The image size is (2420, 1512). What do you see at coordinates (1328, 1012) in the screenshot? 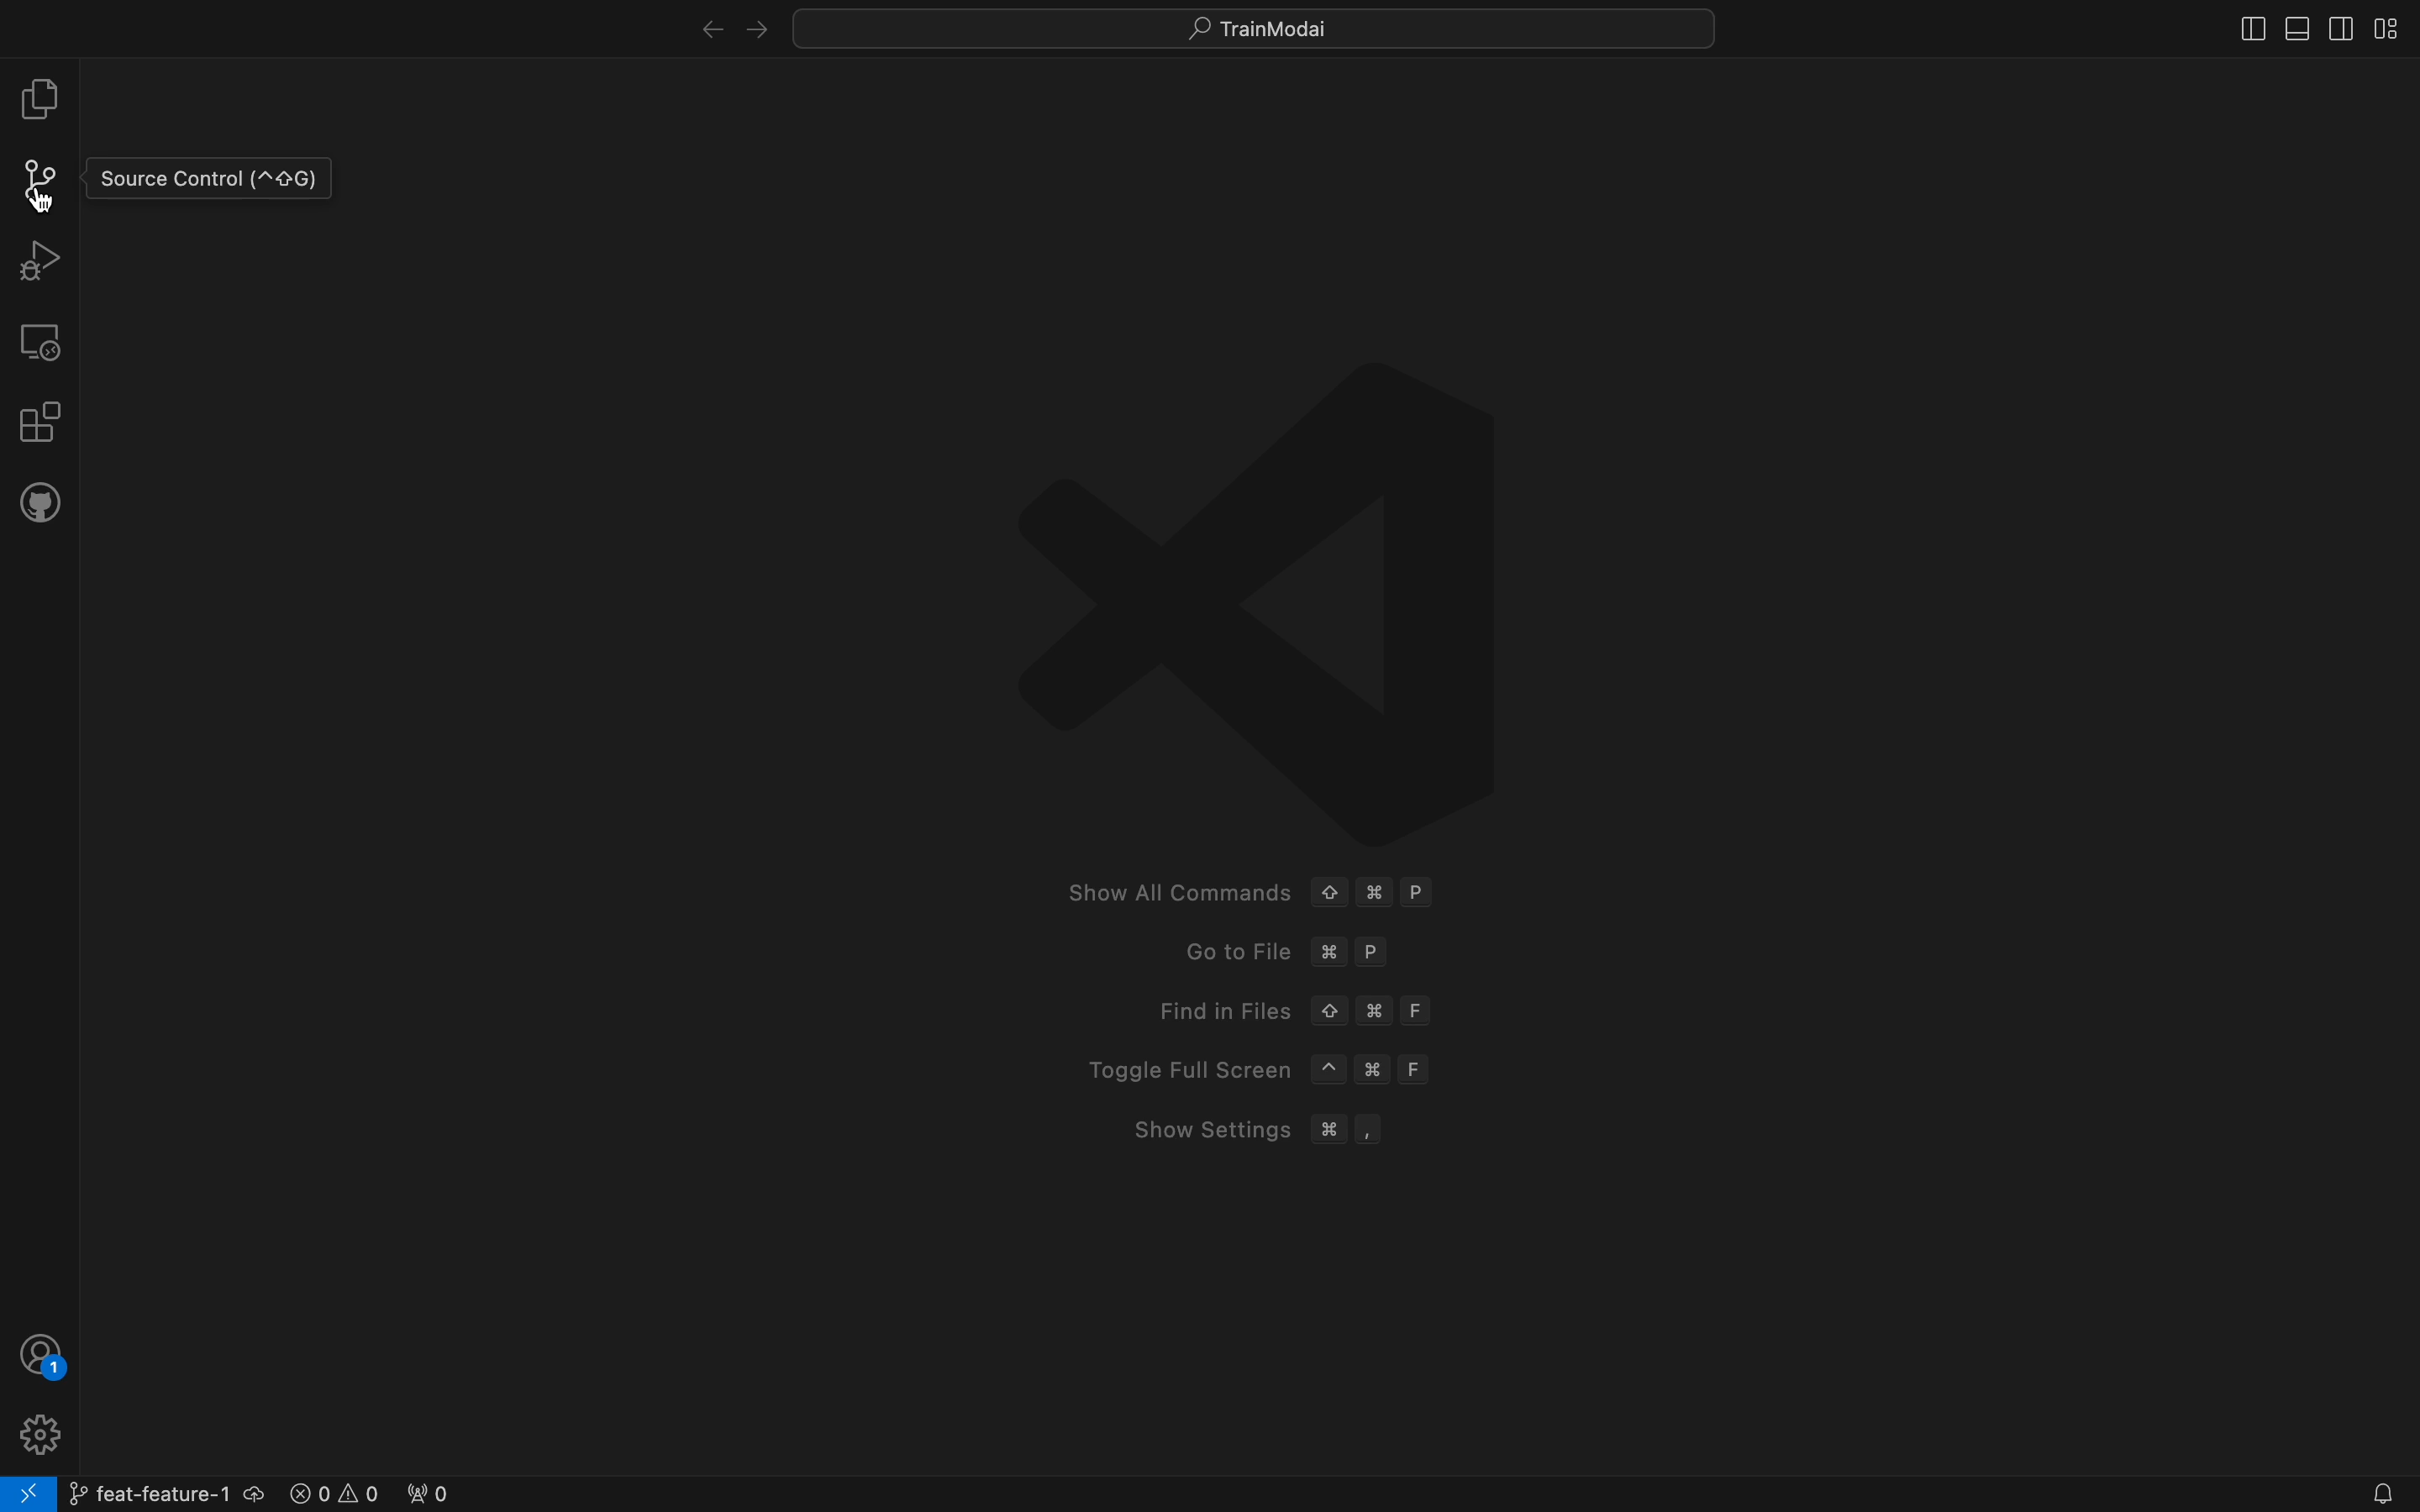
I see `Up` at bounding box center [1328, 1012].